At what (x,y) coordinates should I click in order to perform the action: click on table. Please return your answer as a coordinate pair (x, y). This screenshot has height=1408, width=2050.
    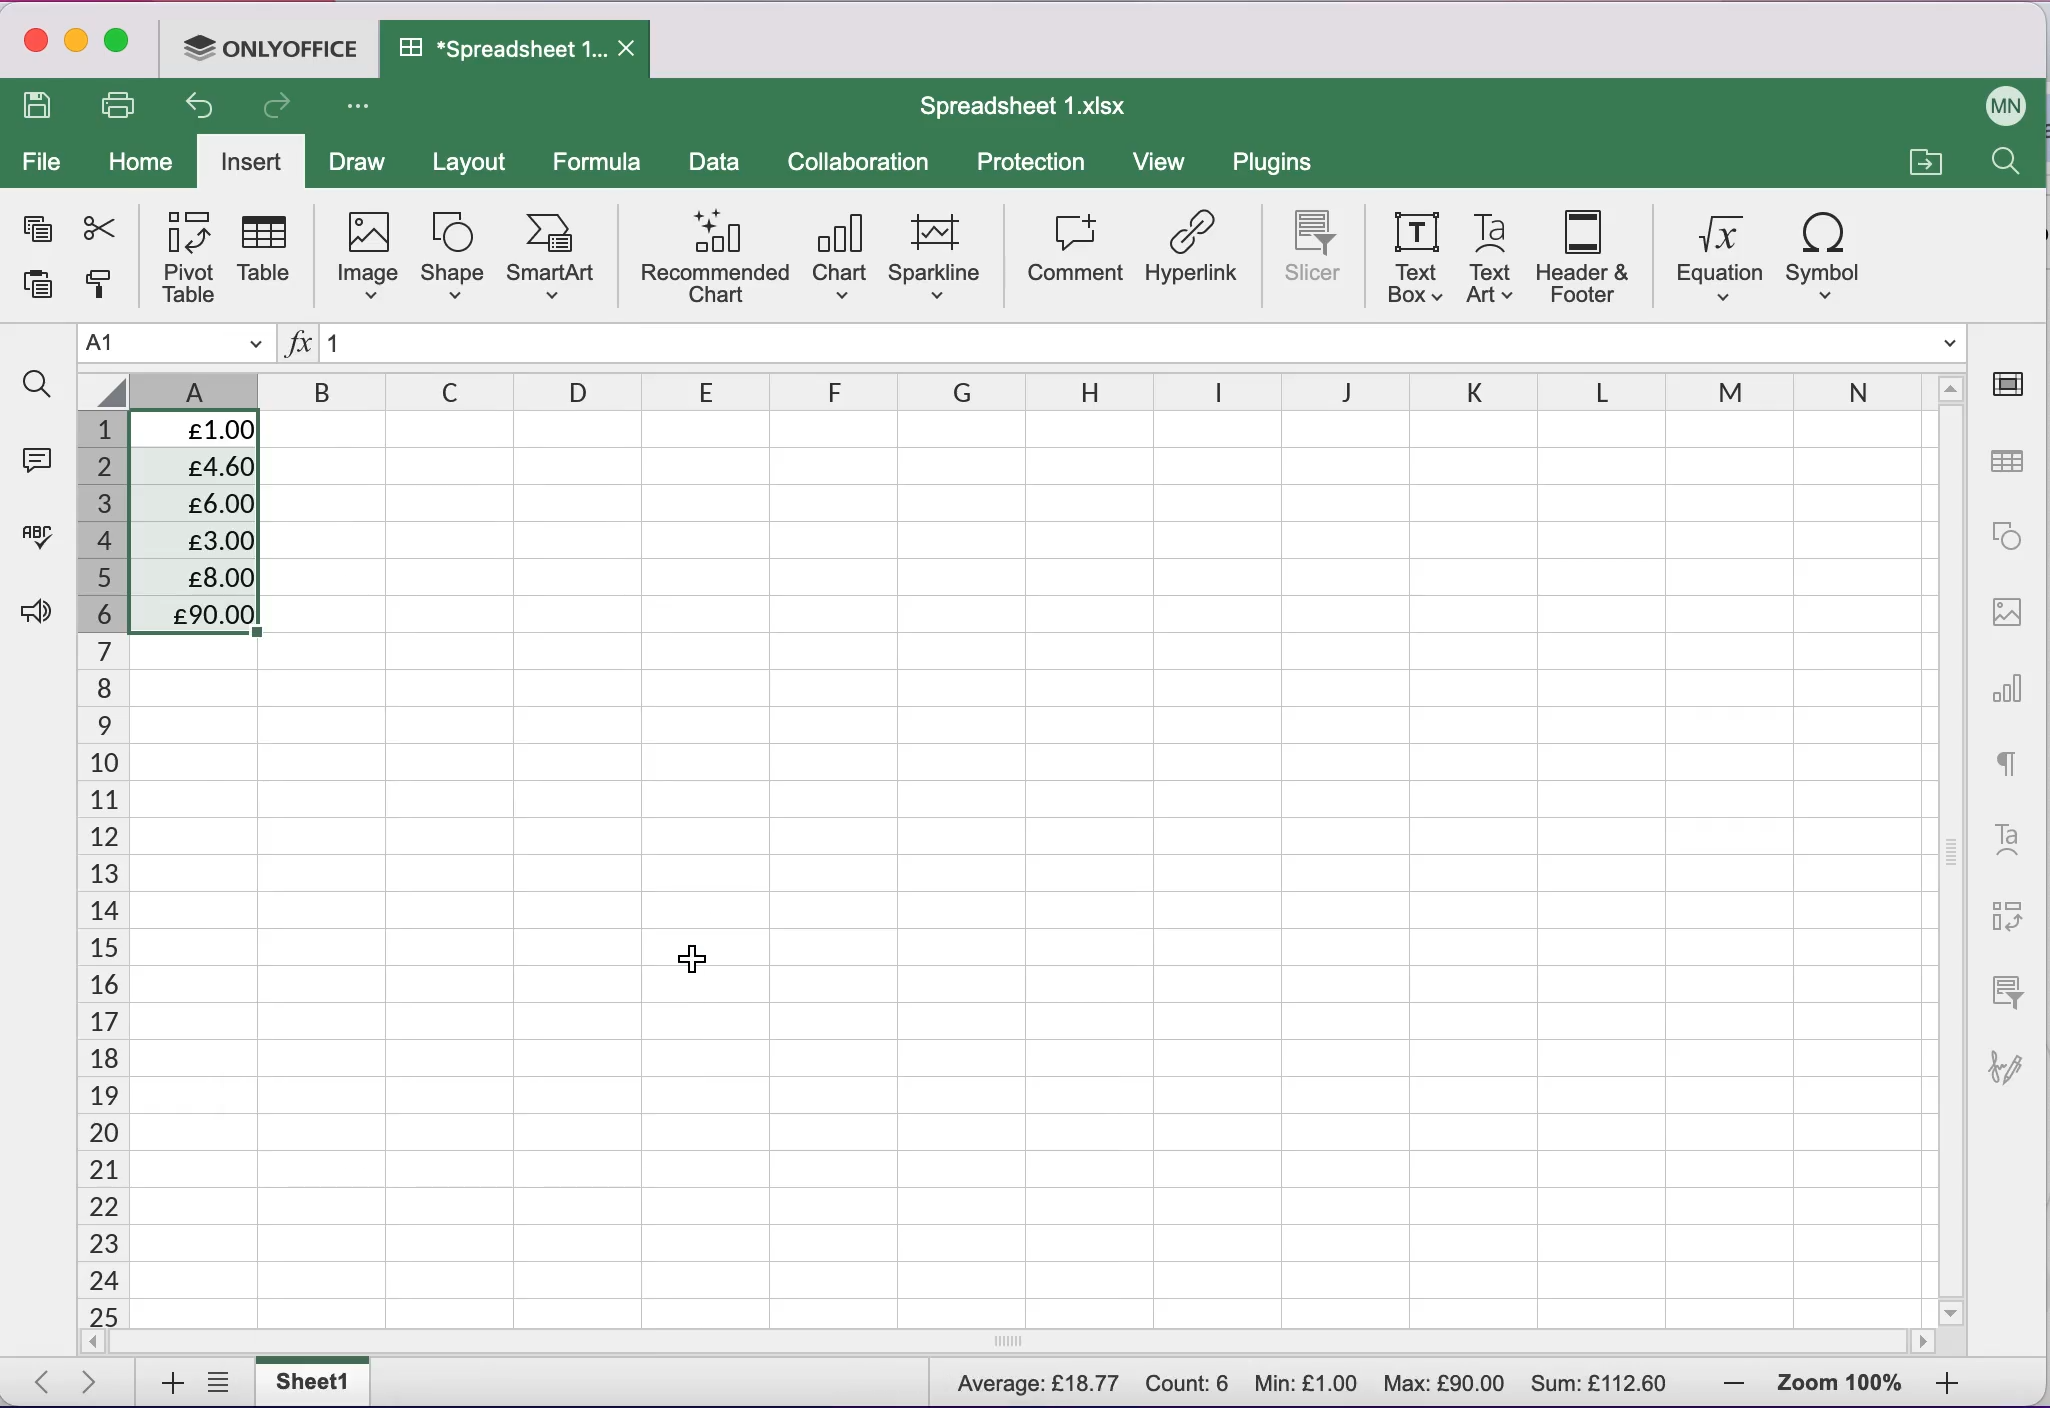
    Looking at the image, I should click on (2005, 462).